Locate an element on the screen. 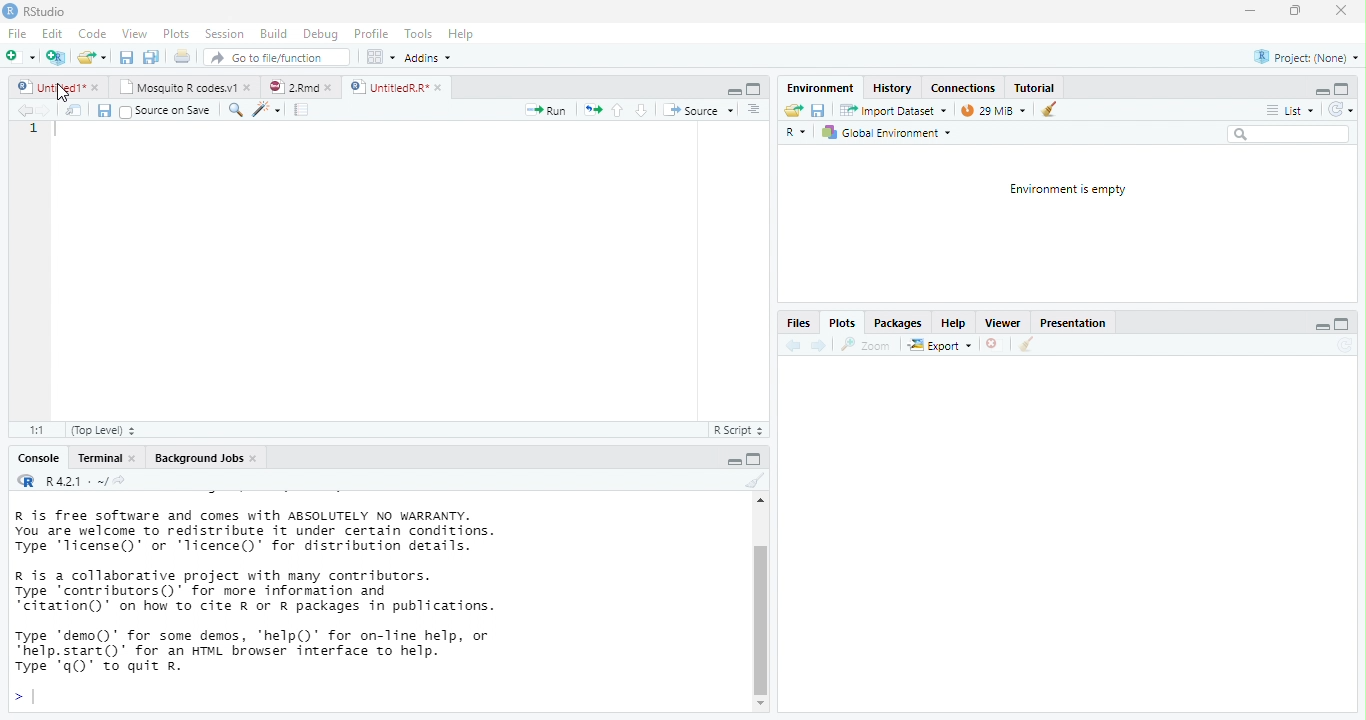  save current document is located at coordinates (819, 111).